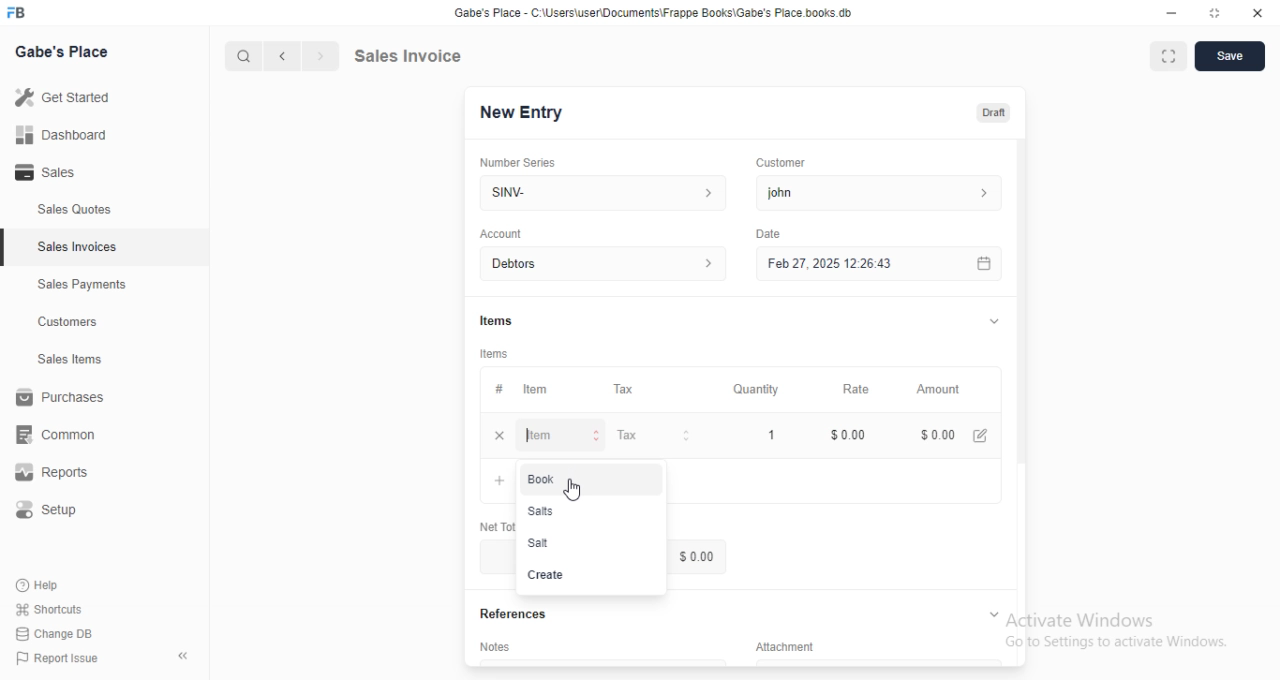  I want to click on Gabe's Place, so click(65, 52).